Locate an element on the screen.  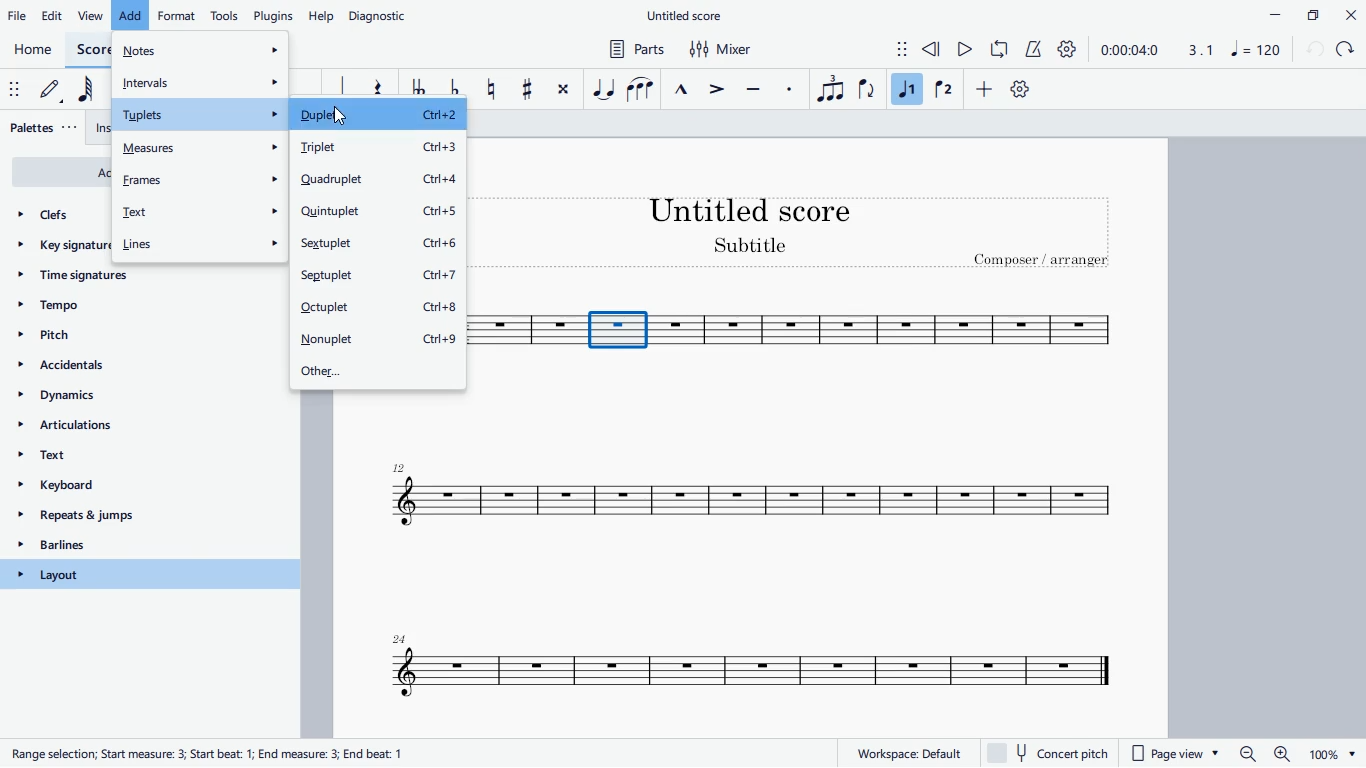
tools is located at coordinates (226, 14).